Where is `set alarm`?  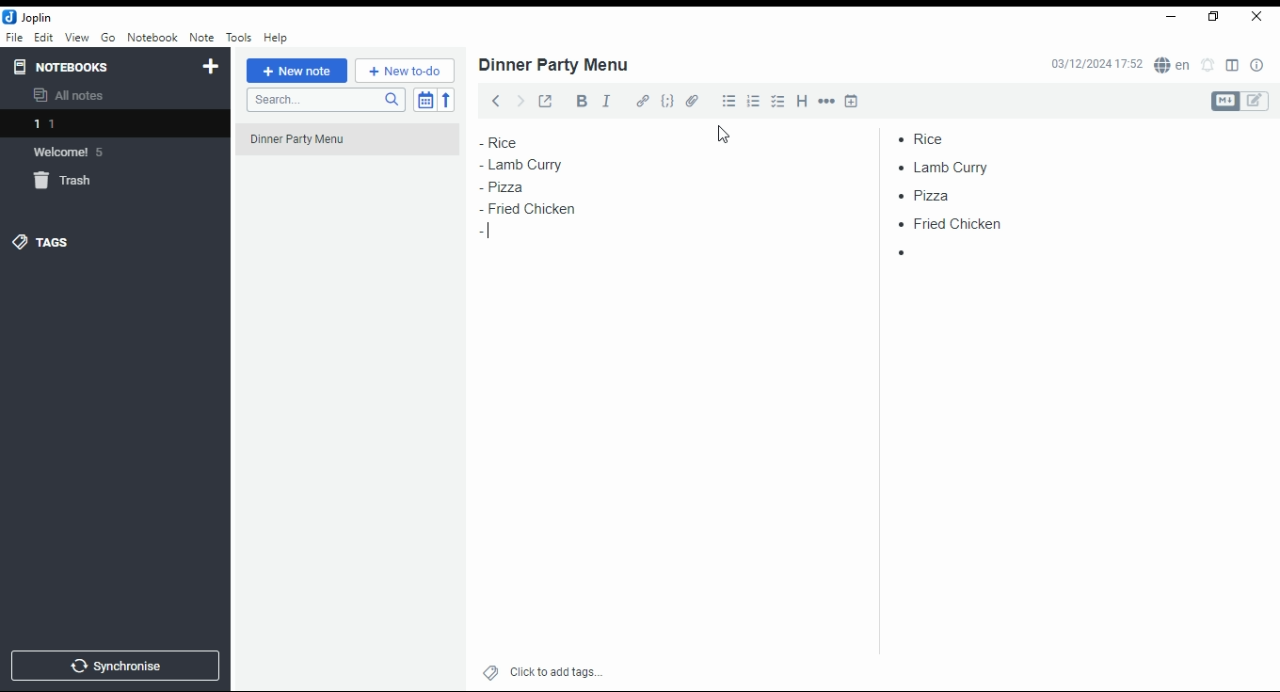 set alarm is located at coordinates (1208, 65).